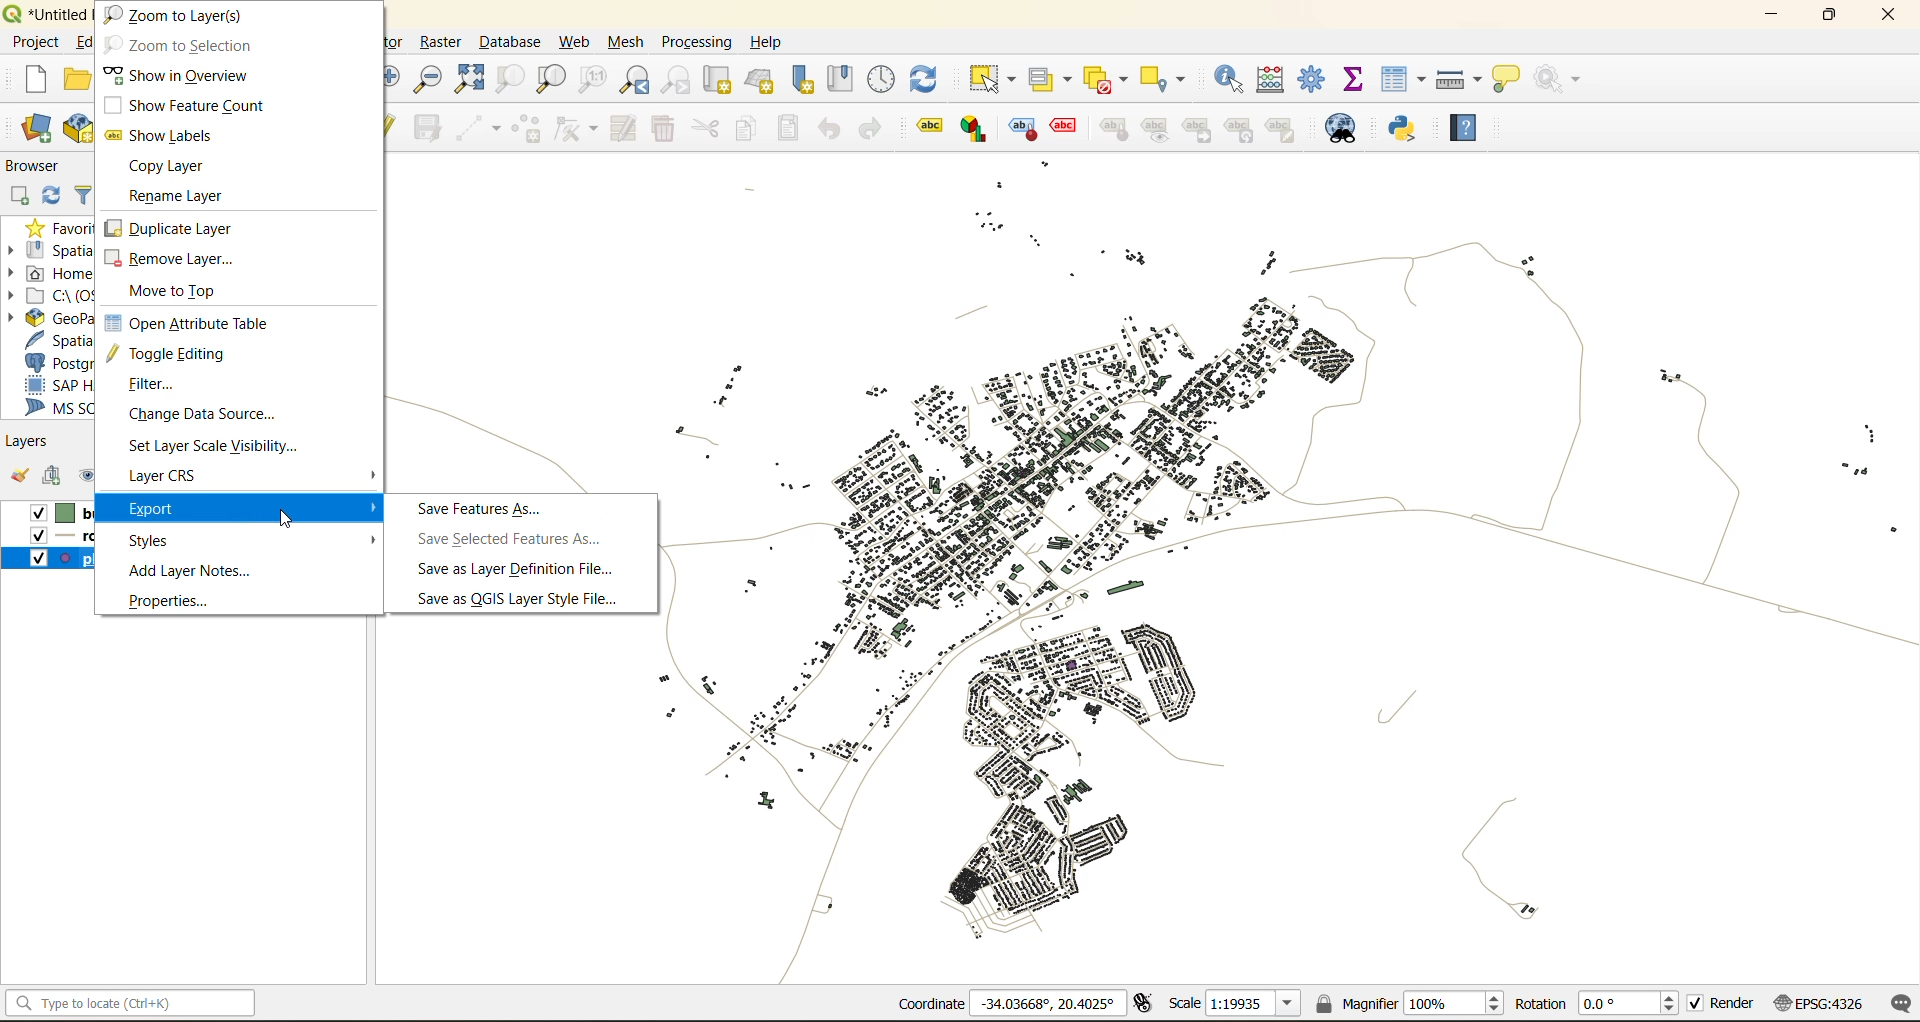 Image resolution: width=1920 pixels, height=1022 pixels. I want to click on toolbox, so click(1316, 78).